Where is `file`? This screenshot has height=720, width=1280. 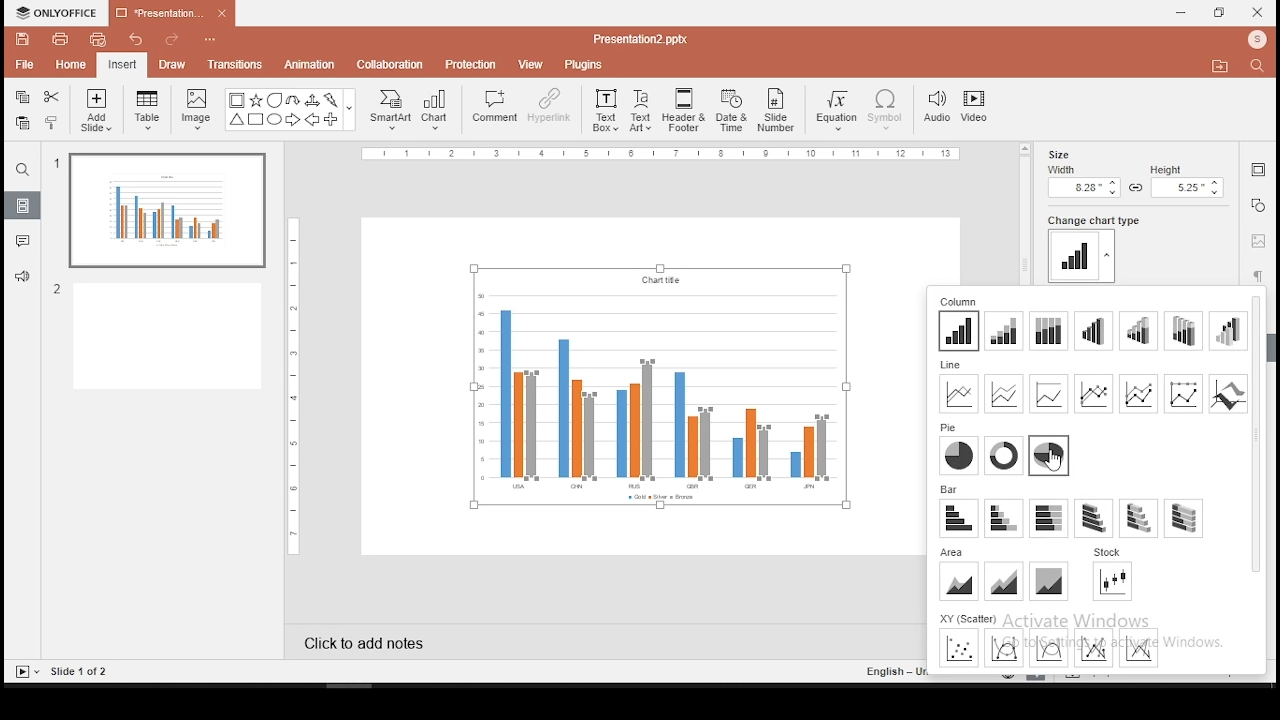 file is located at coordinates (23, 63).